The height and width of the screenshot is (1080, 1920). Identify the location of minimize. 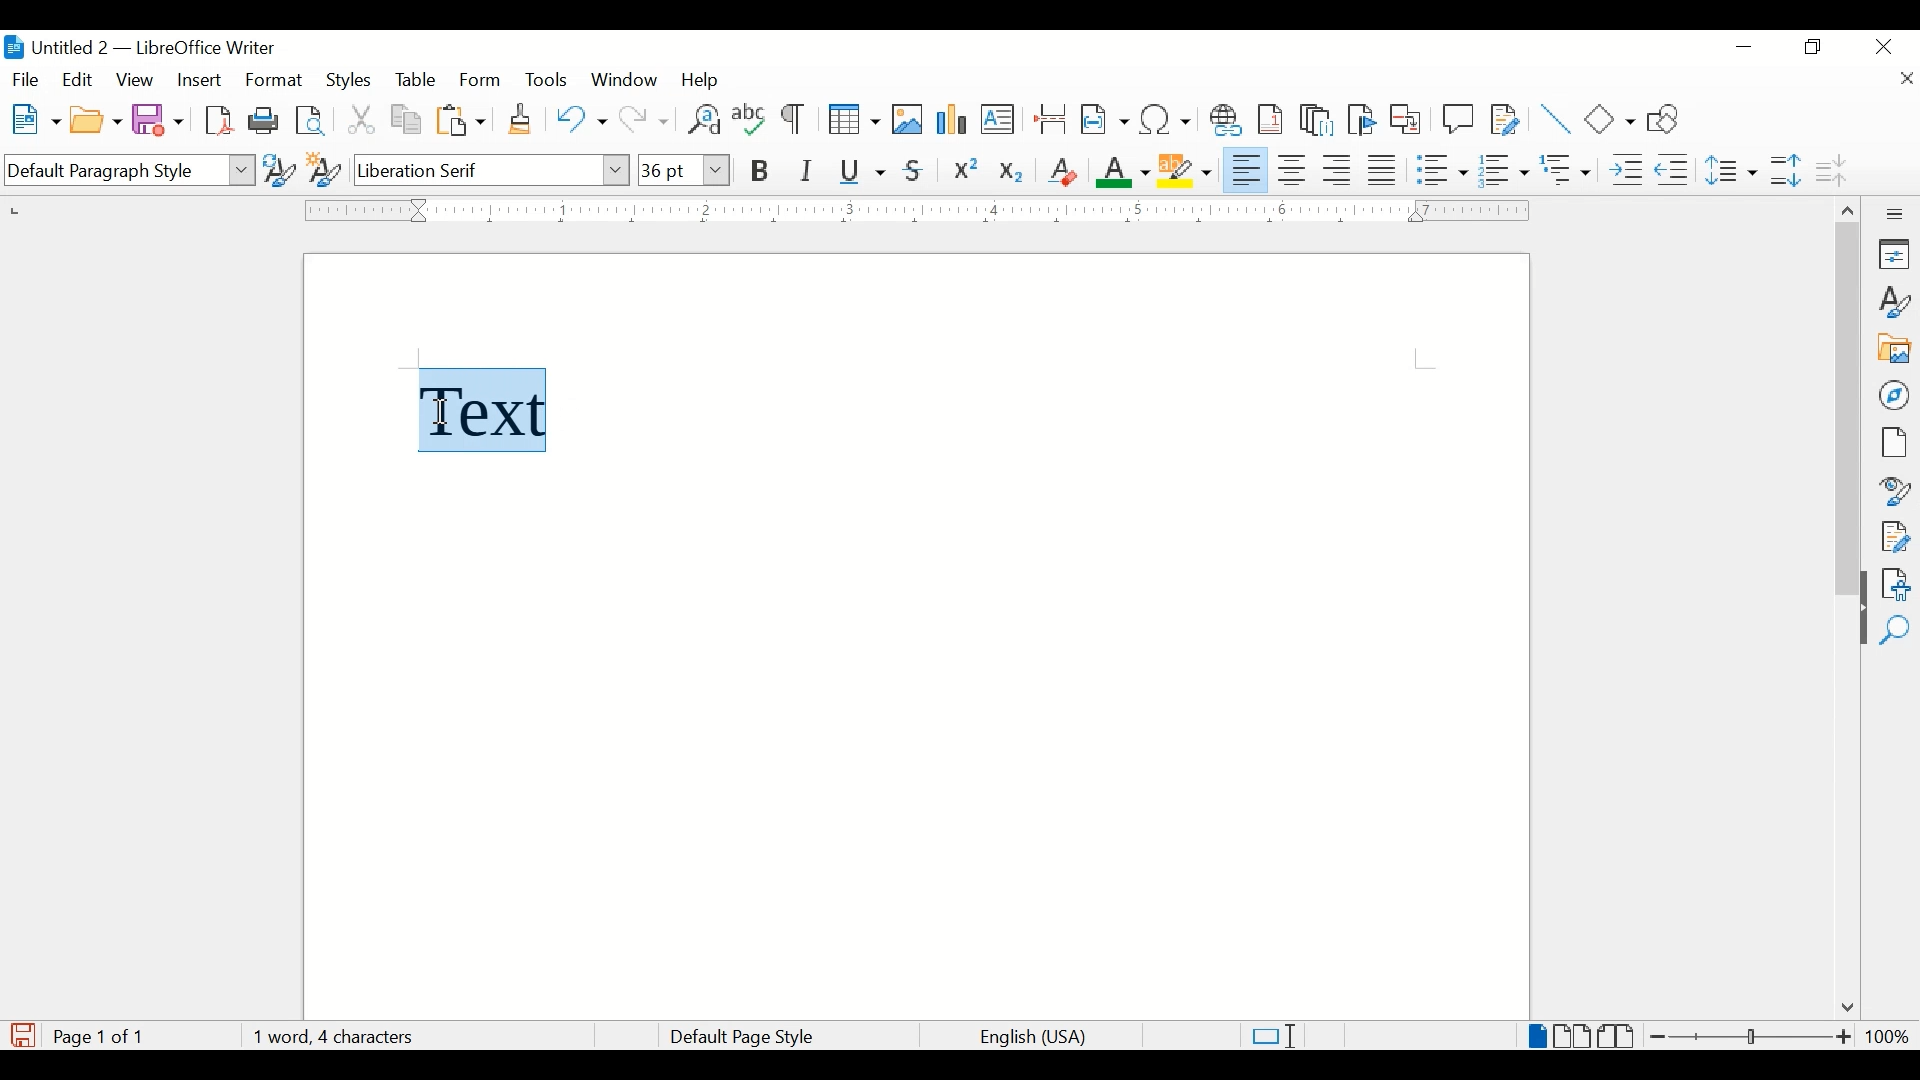
(1746, 47).